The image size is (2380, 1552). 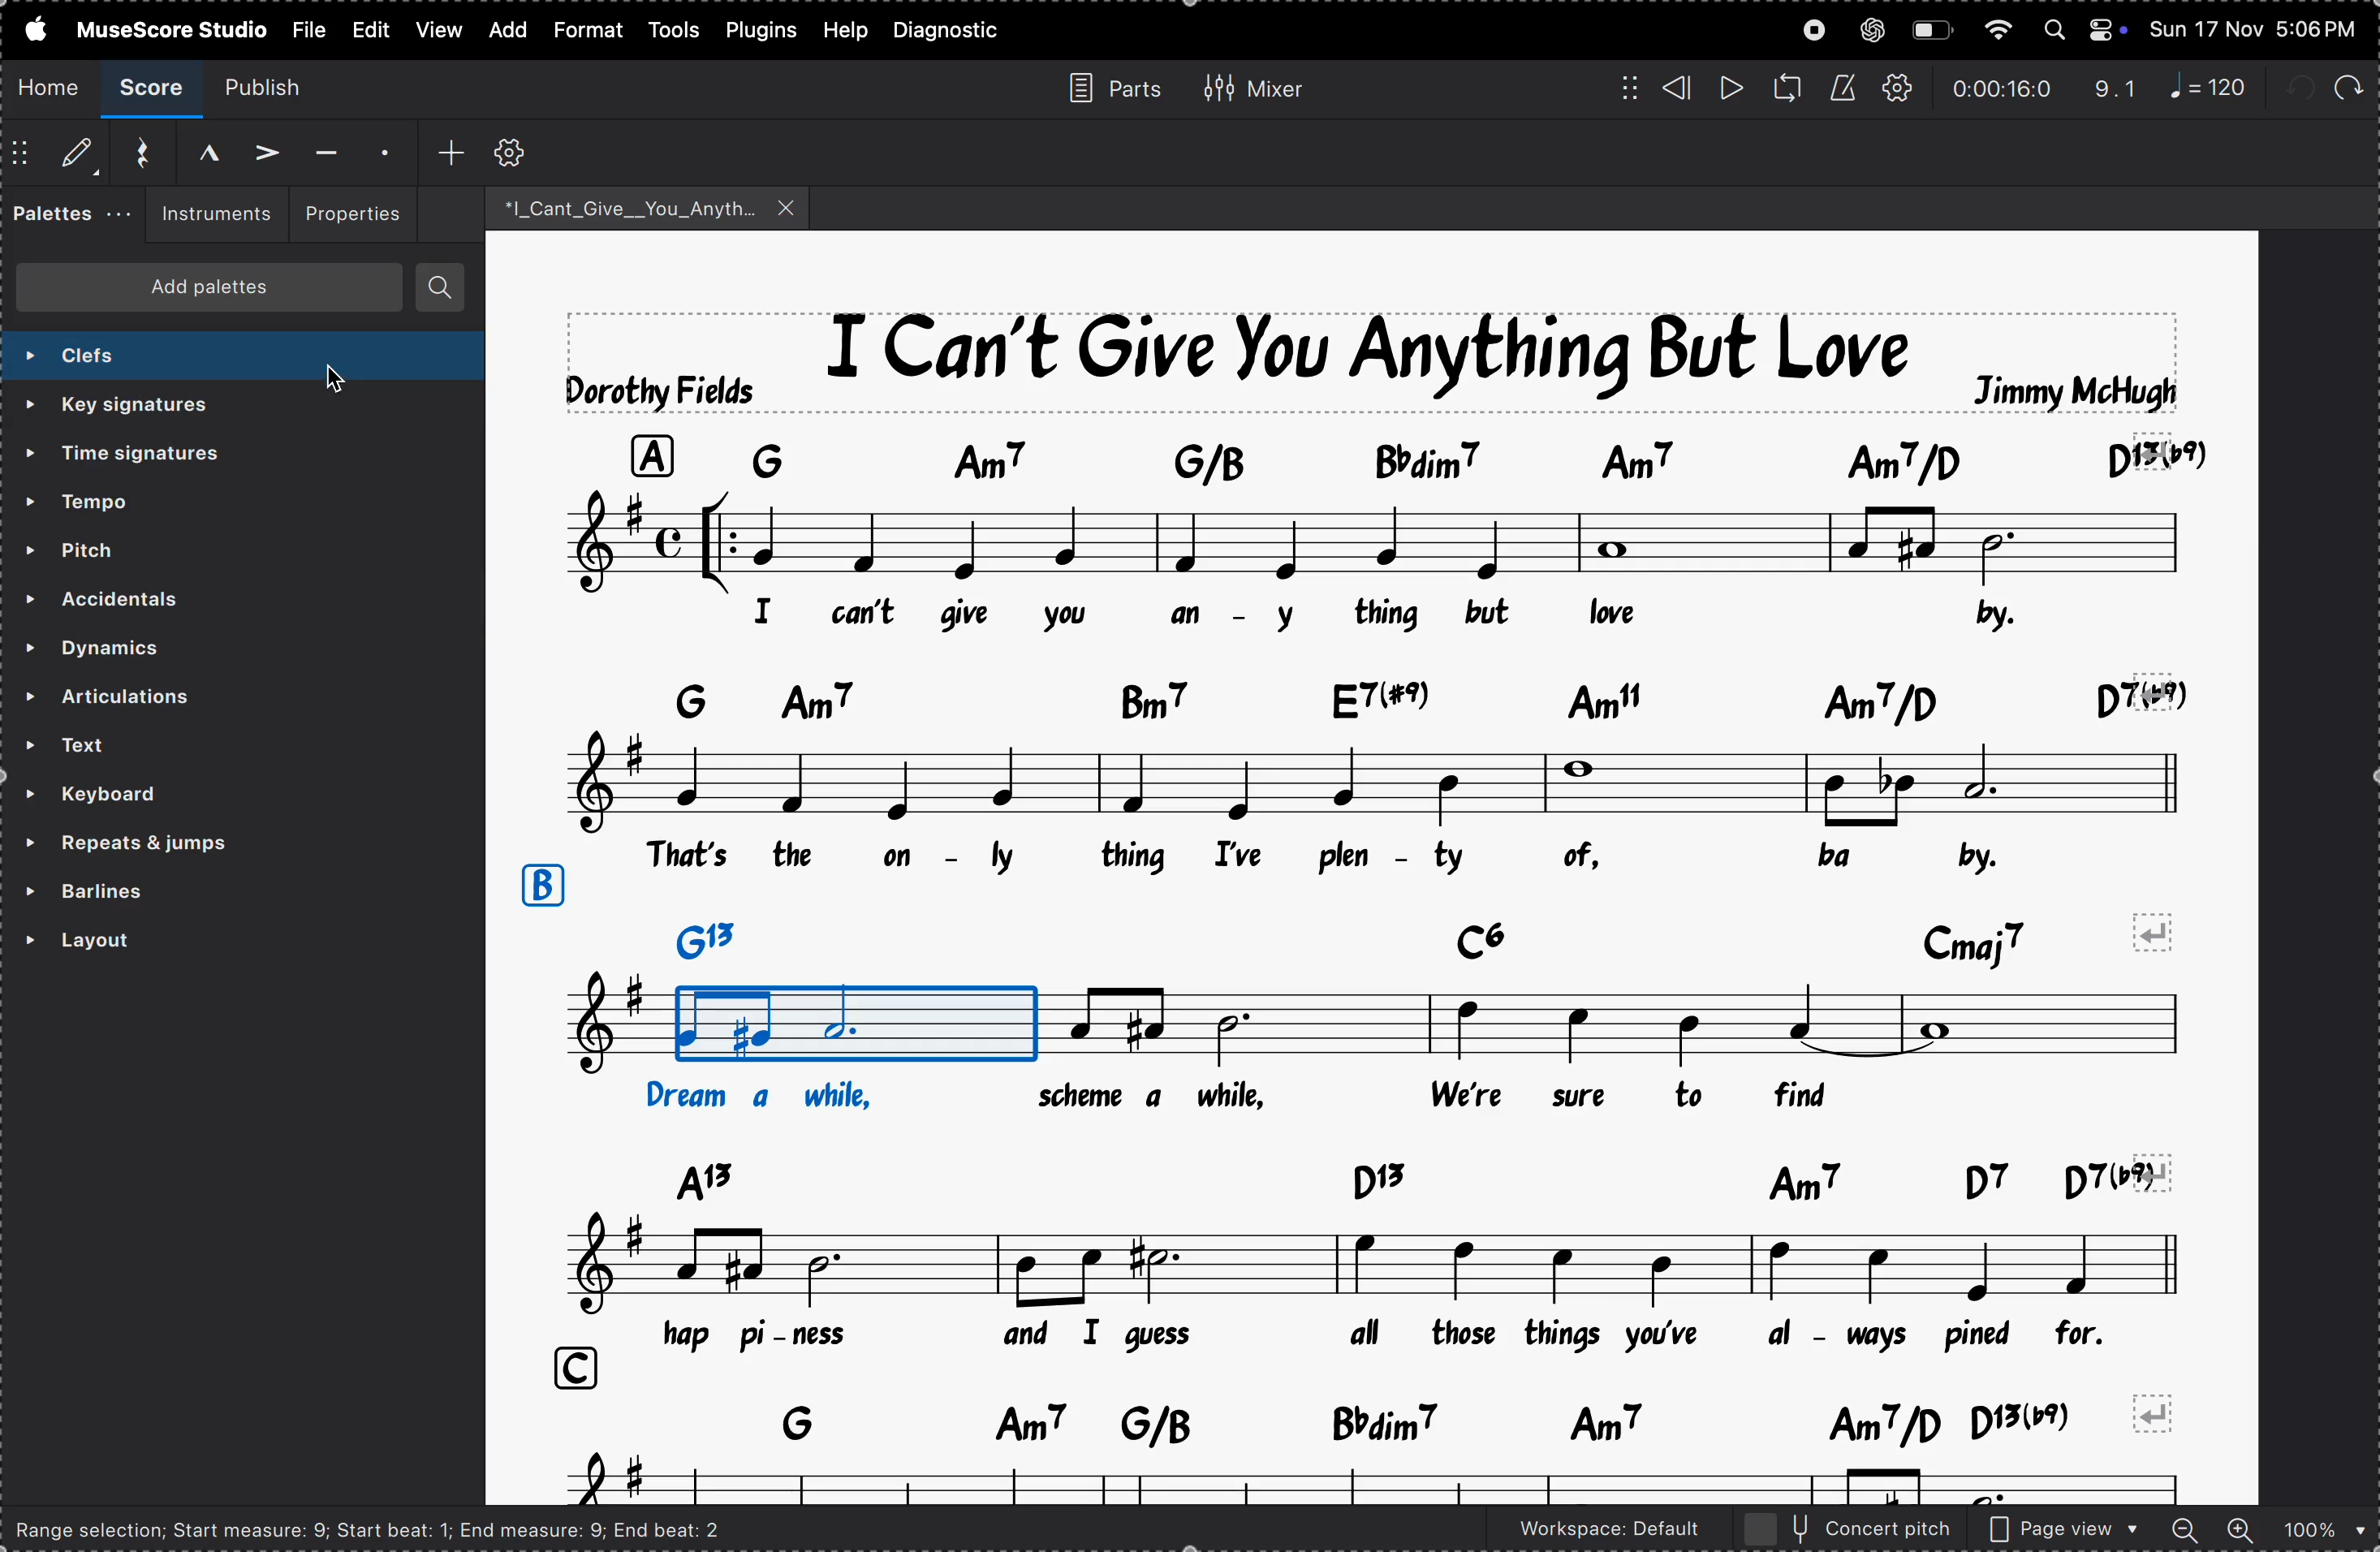 What do you see at coordinates (176, 896) in the screenshot?
I see `barlines` at bounding box center [176, 896].